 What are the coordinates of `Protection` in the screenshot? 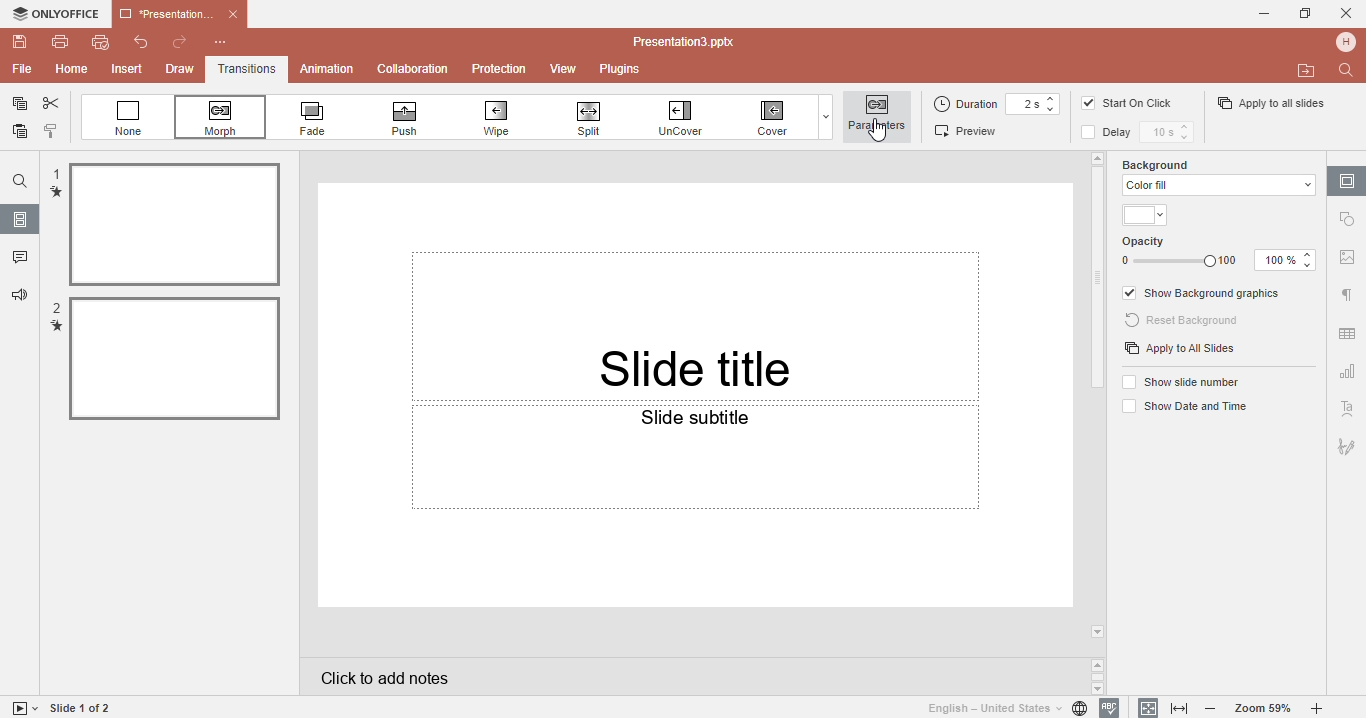 It's located at (502, 68).